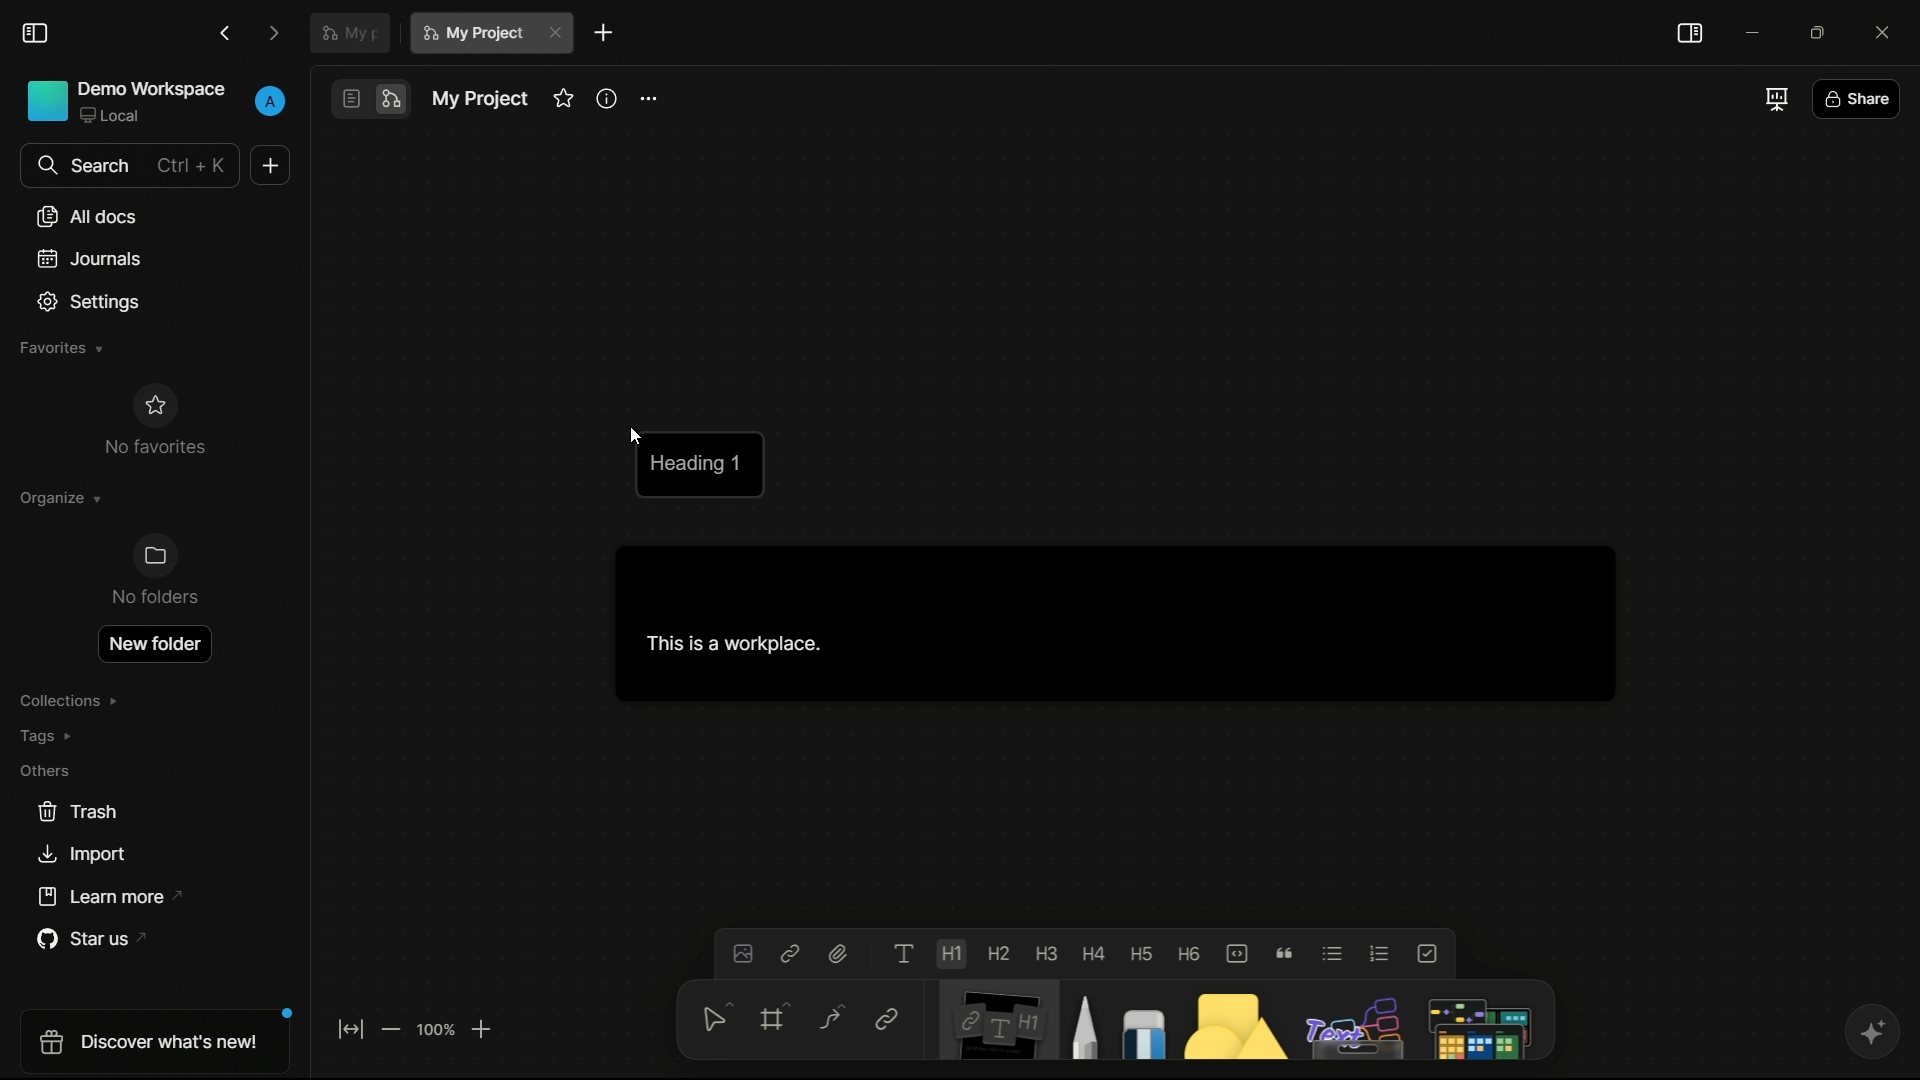  I want to click on others, so click(46, 773).